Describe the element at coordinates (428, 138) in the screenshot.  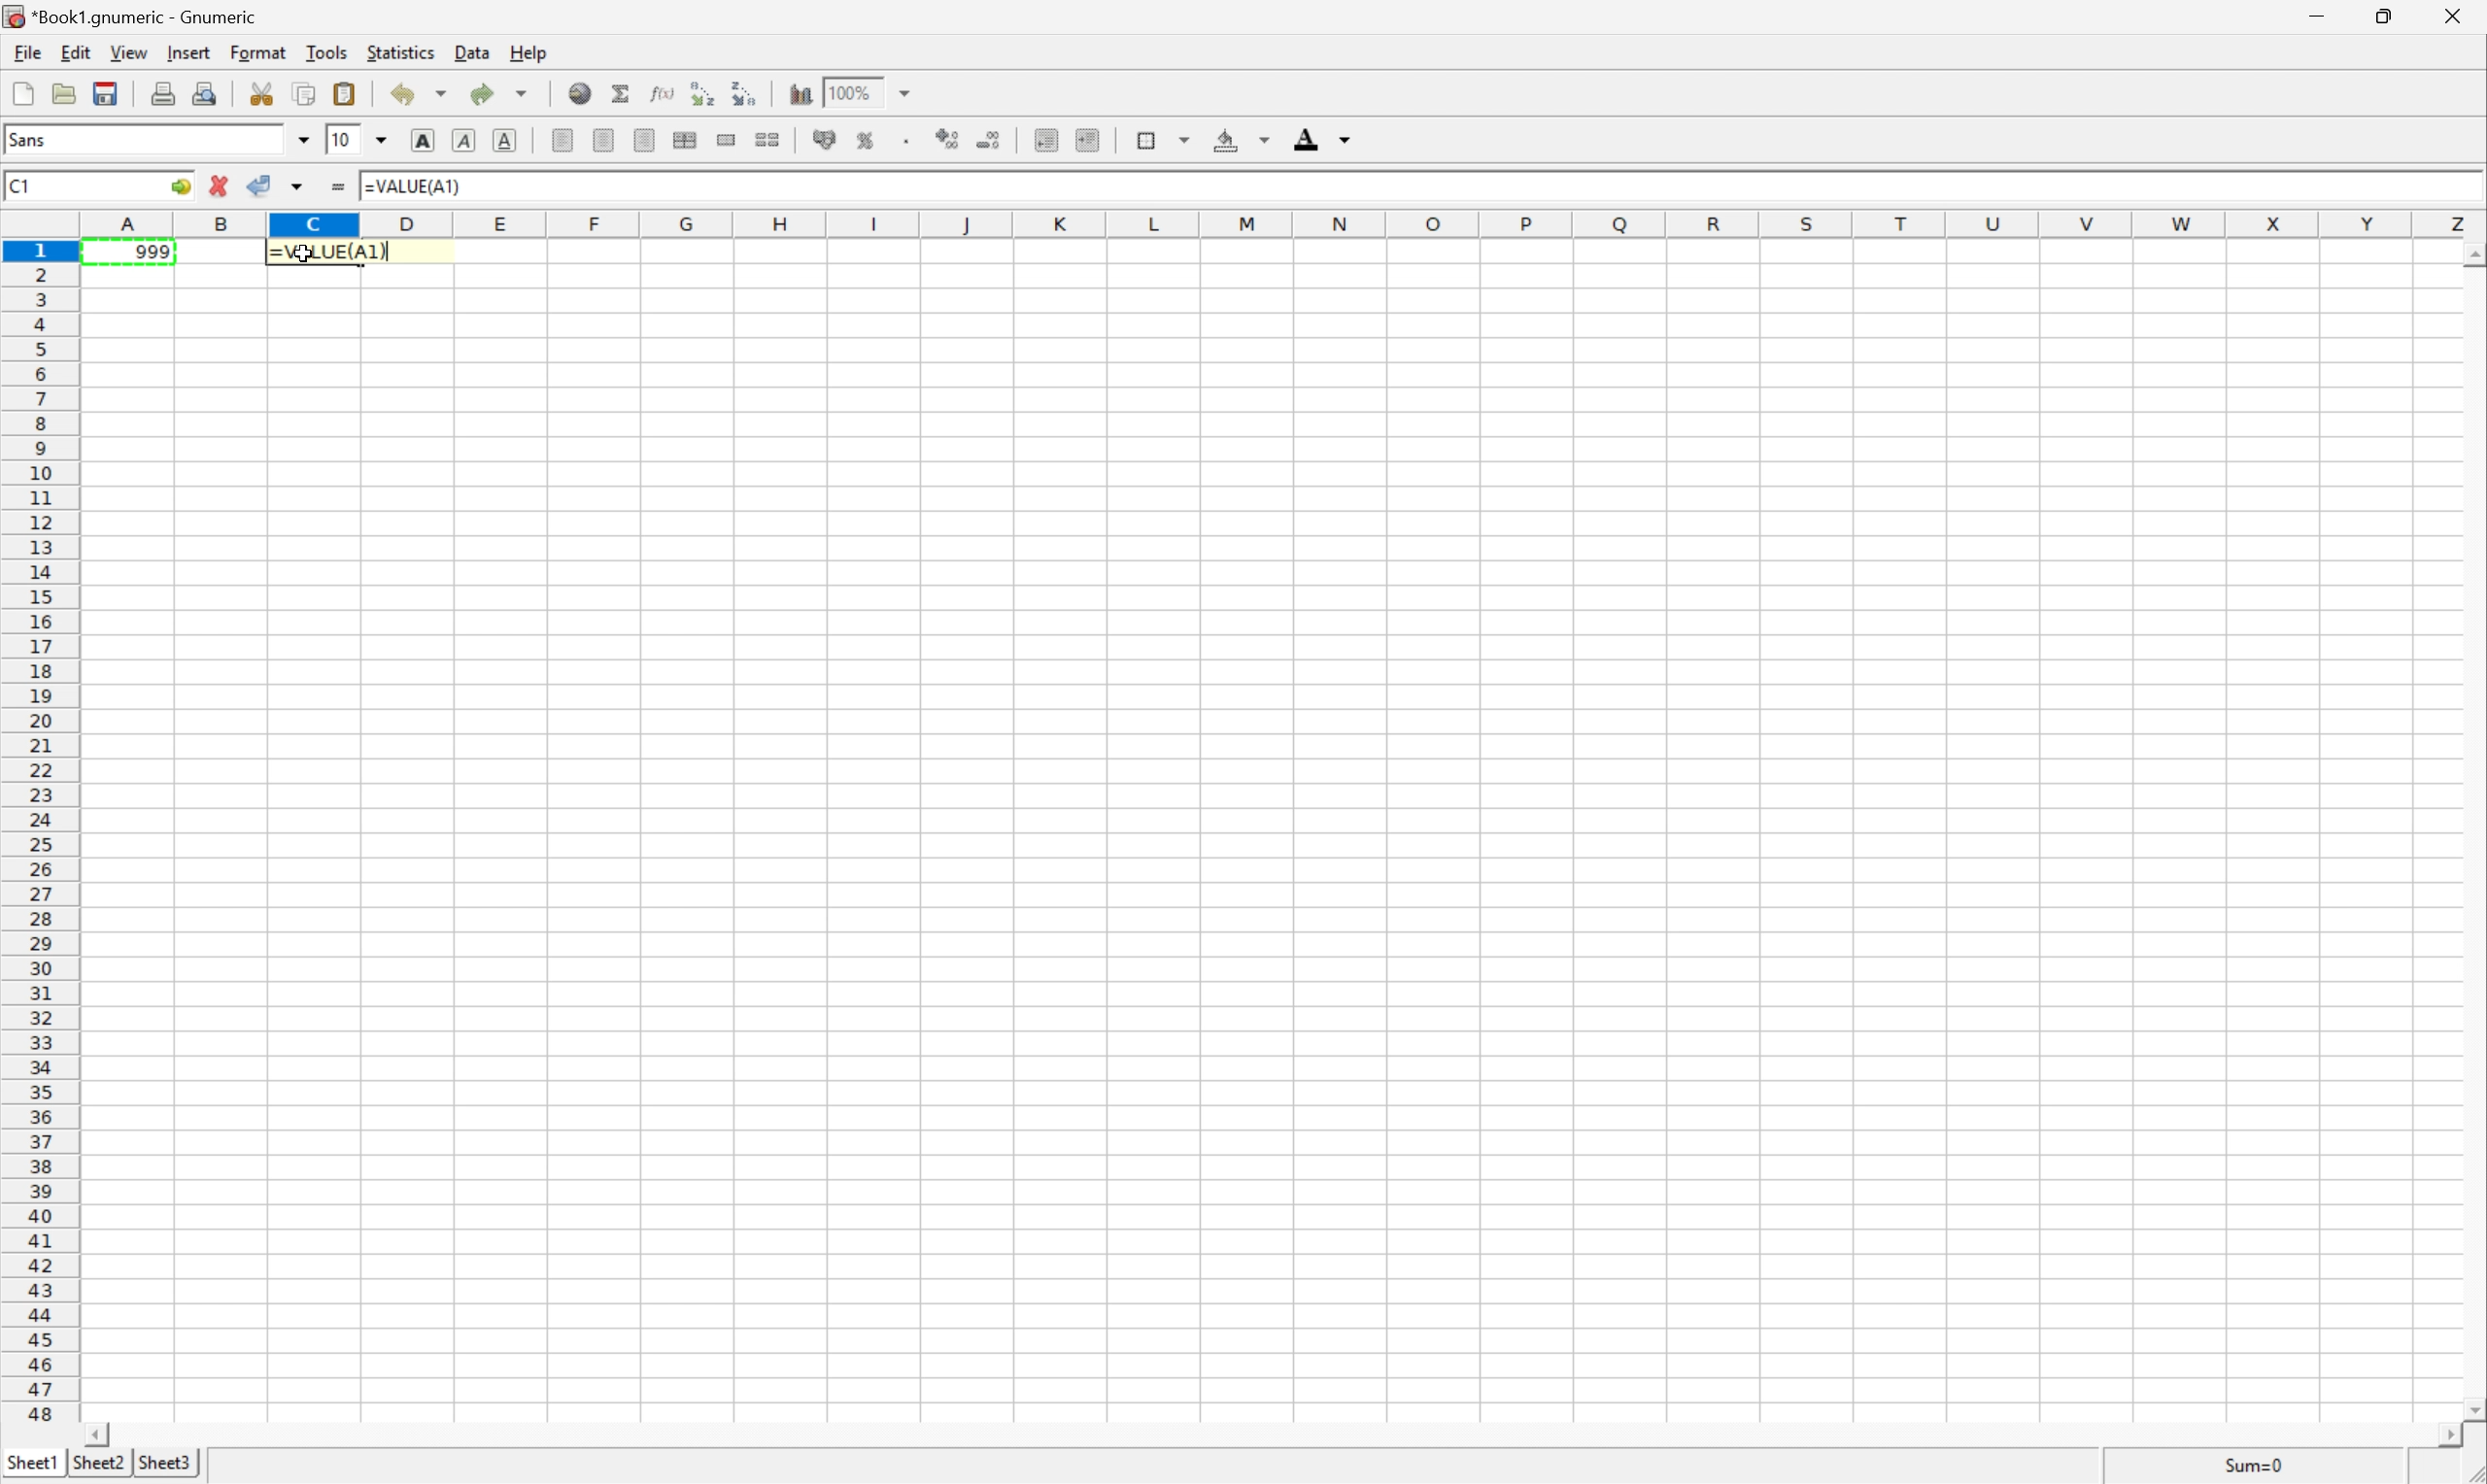
I see `bold` at that location.